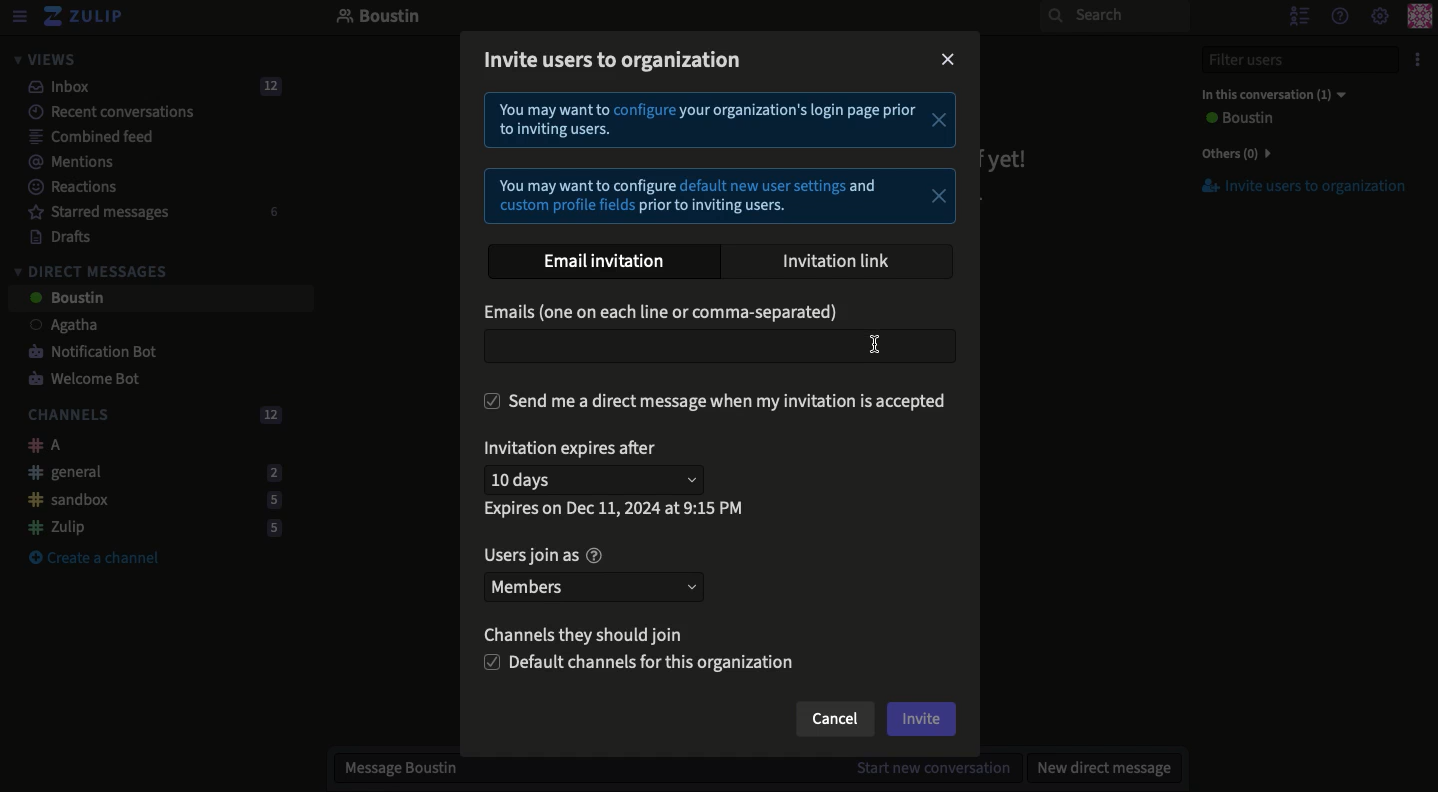 The image size is (1438, 792). I want to click on Help, so click(1338, 15).